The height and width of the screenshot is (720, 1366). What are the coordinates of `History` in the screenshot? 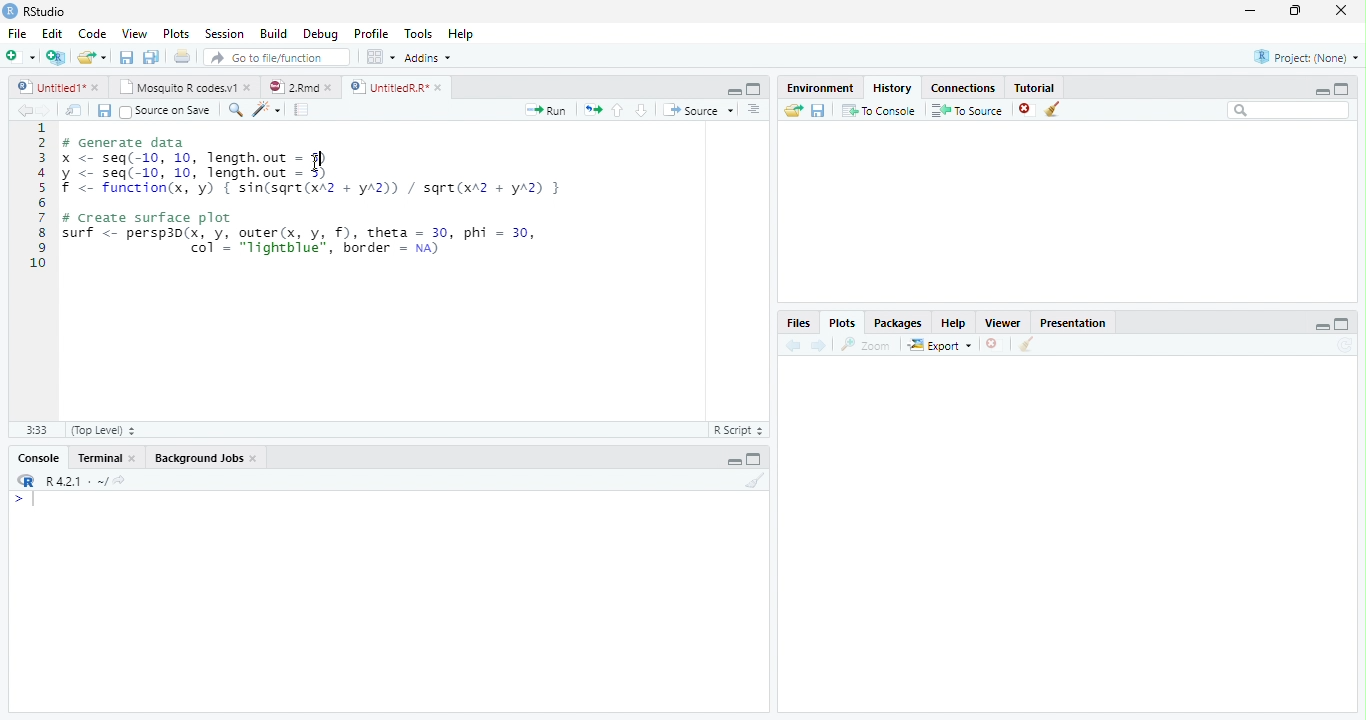 It's located at (893, 87).